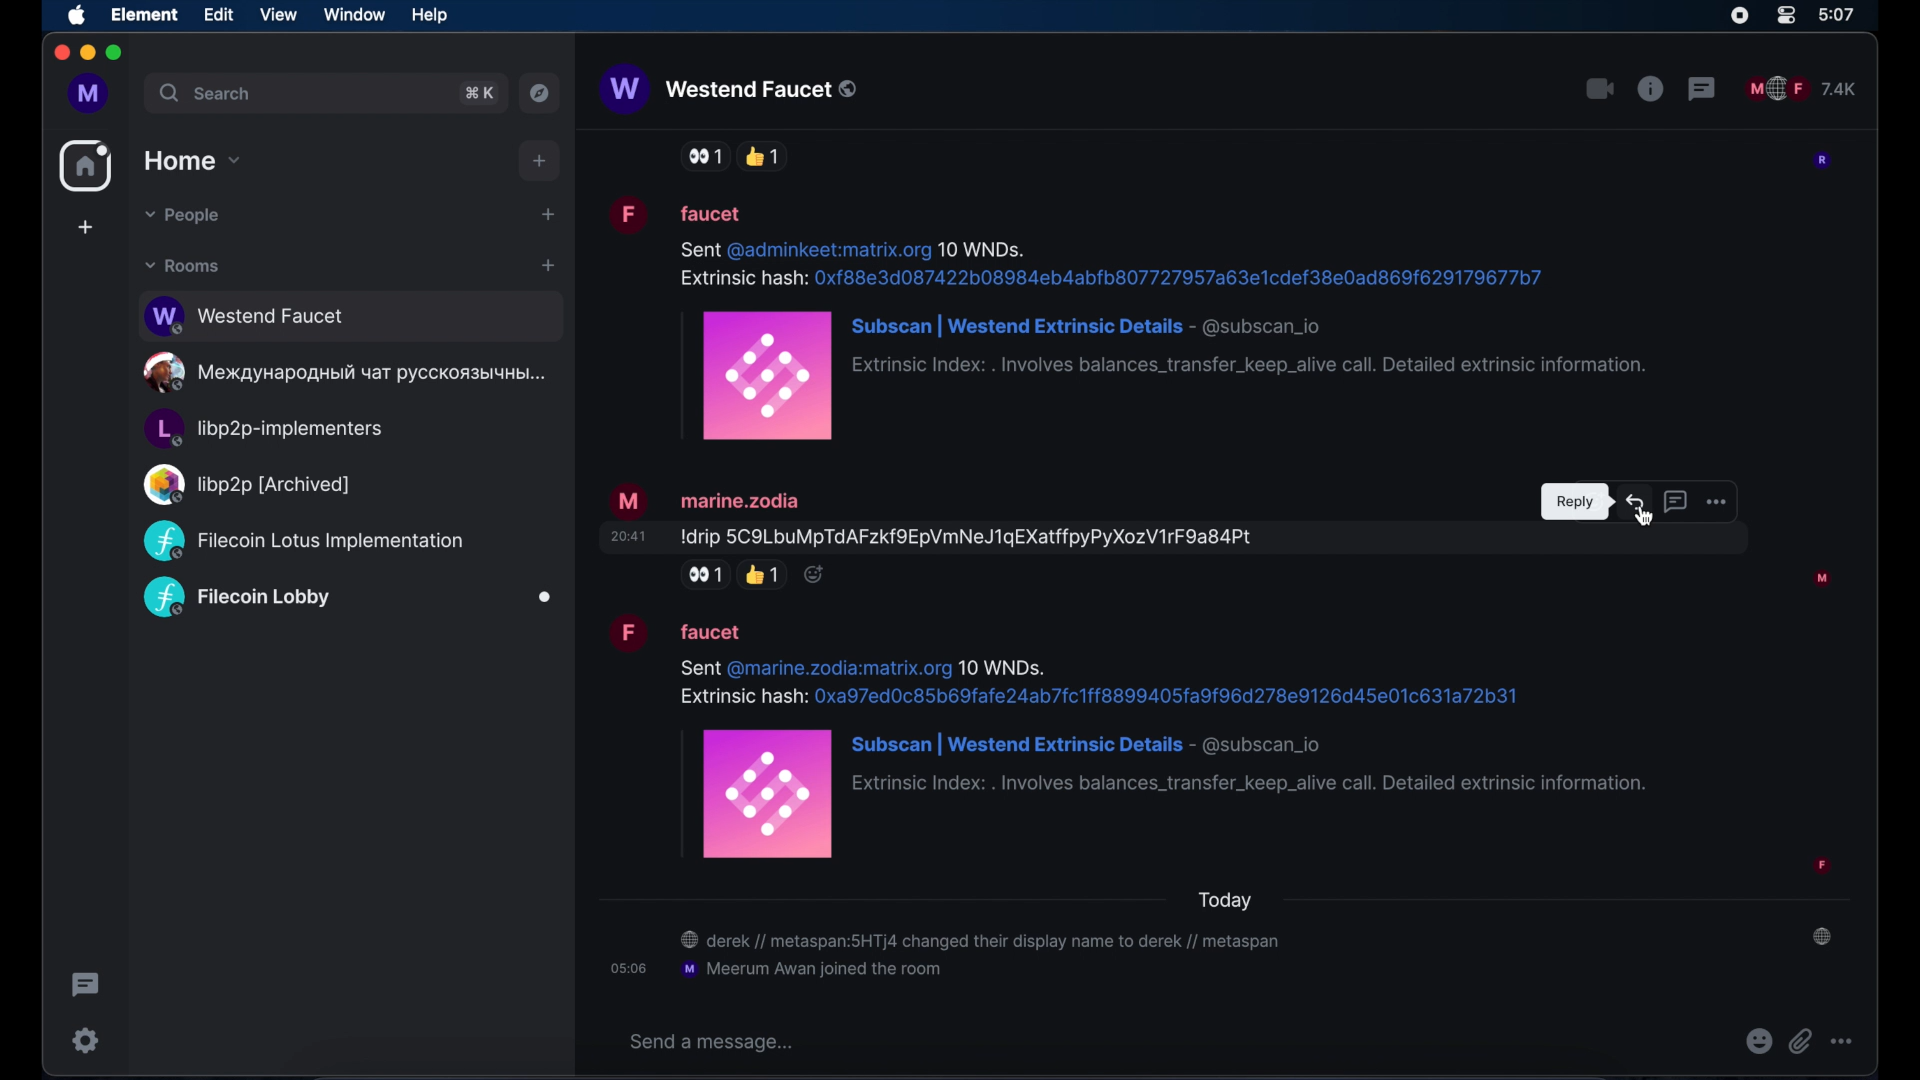 This screenshot has height=1080, width=1920. Describe the element at coordinates (1226, 900) in the screenshot. I see `today` at that location.